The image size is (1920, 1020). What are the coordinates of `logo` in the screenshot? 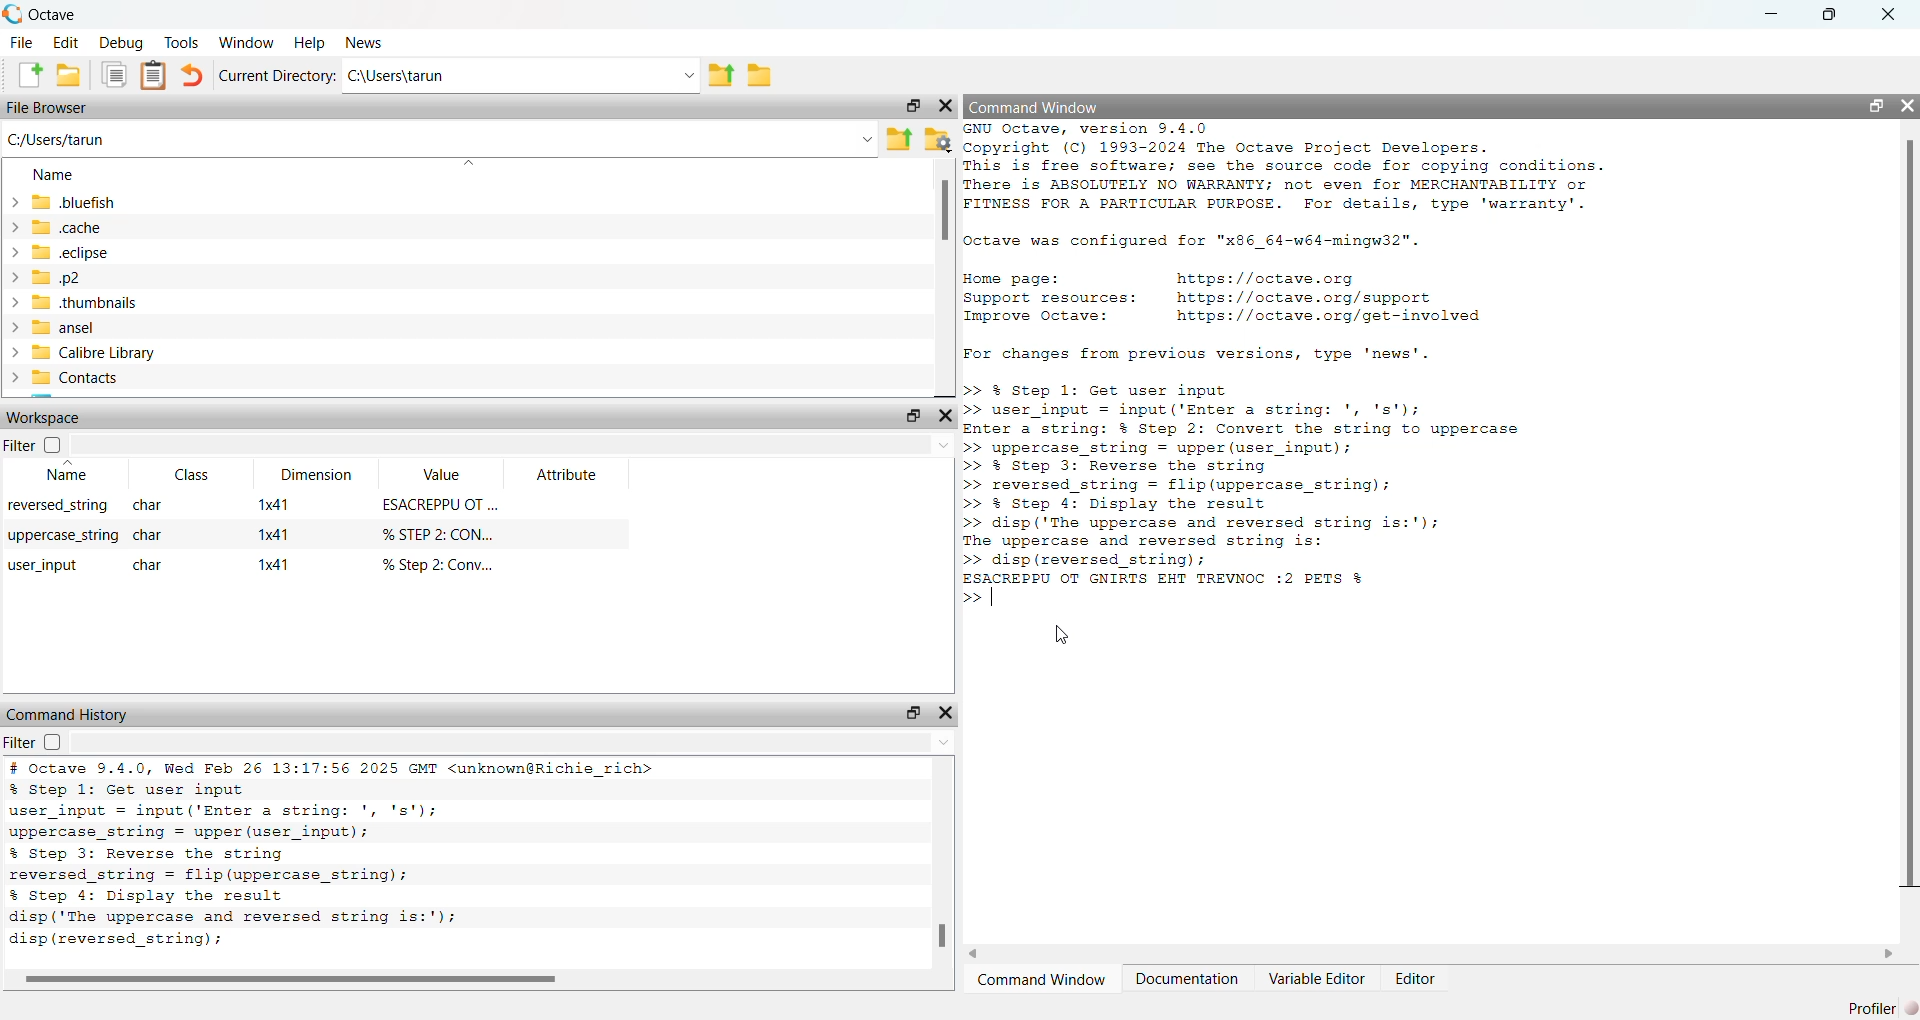 It's located at (13, 12).